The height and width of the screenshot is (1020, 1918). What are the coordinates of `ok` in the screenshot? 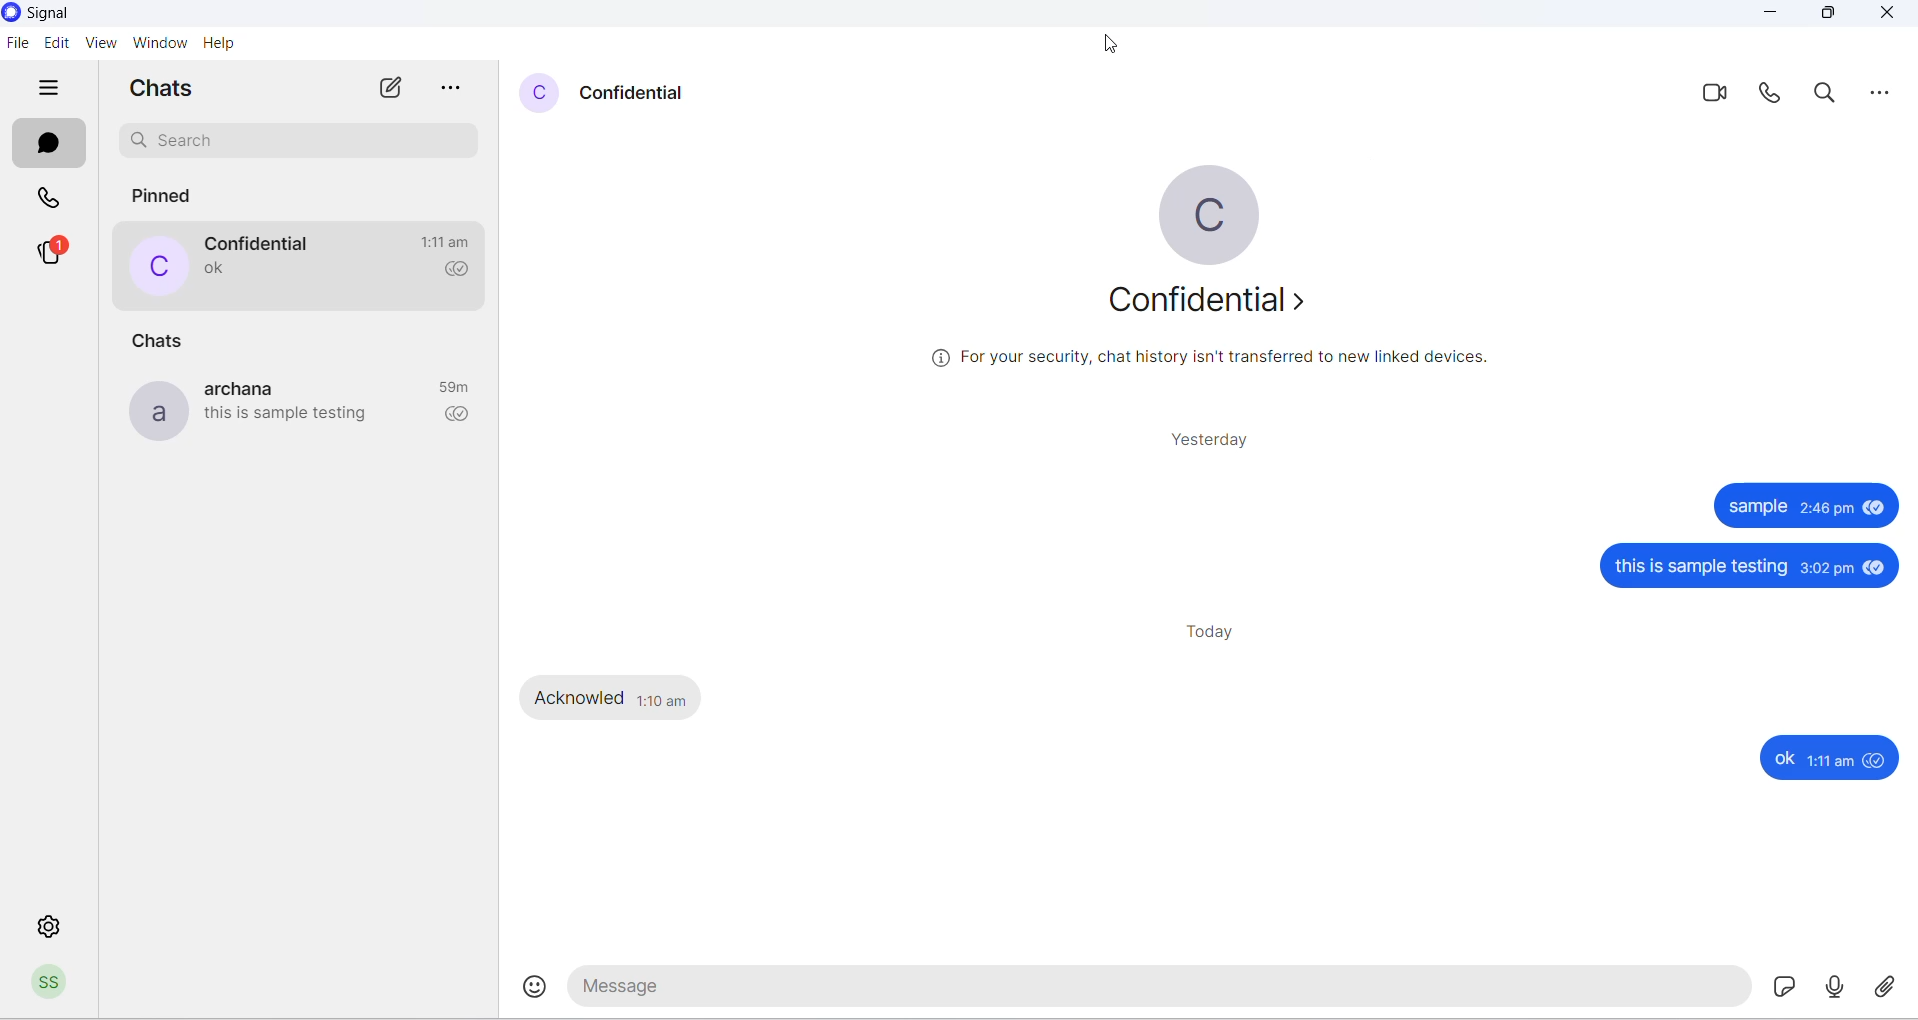 It's located at (1783, 758).